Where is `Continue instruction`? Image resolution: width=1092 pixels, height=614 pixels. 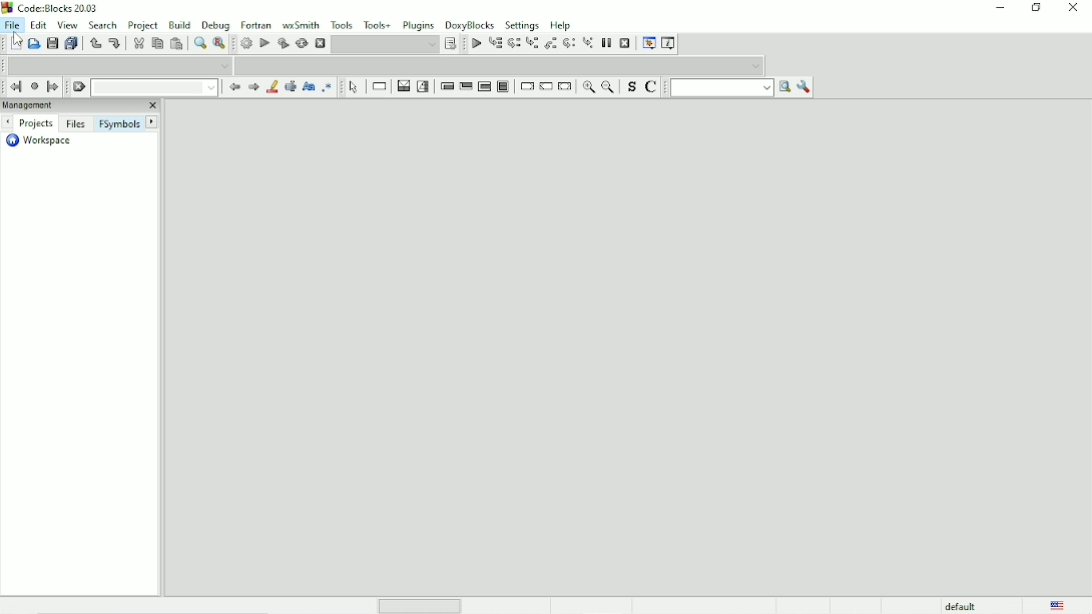
Continue instruction is located at coordinates (545, 87).